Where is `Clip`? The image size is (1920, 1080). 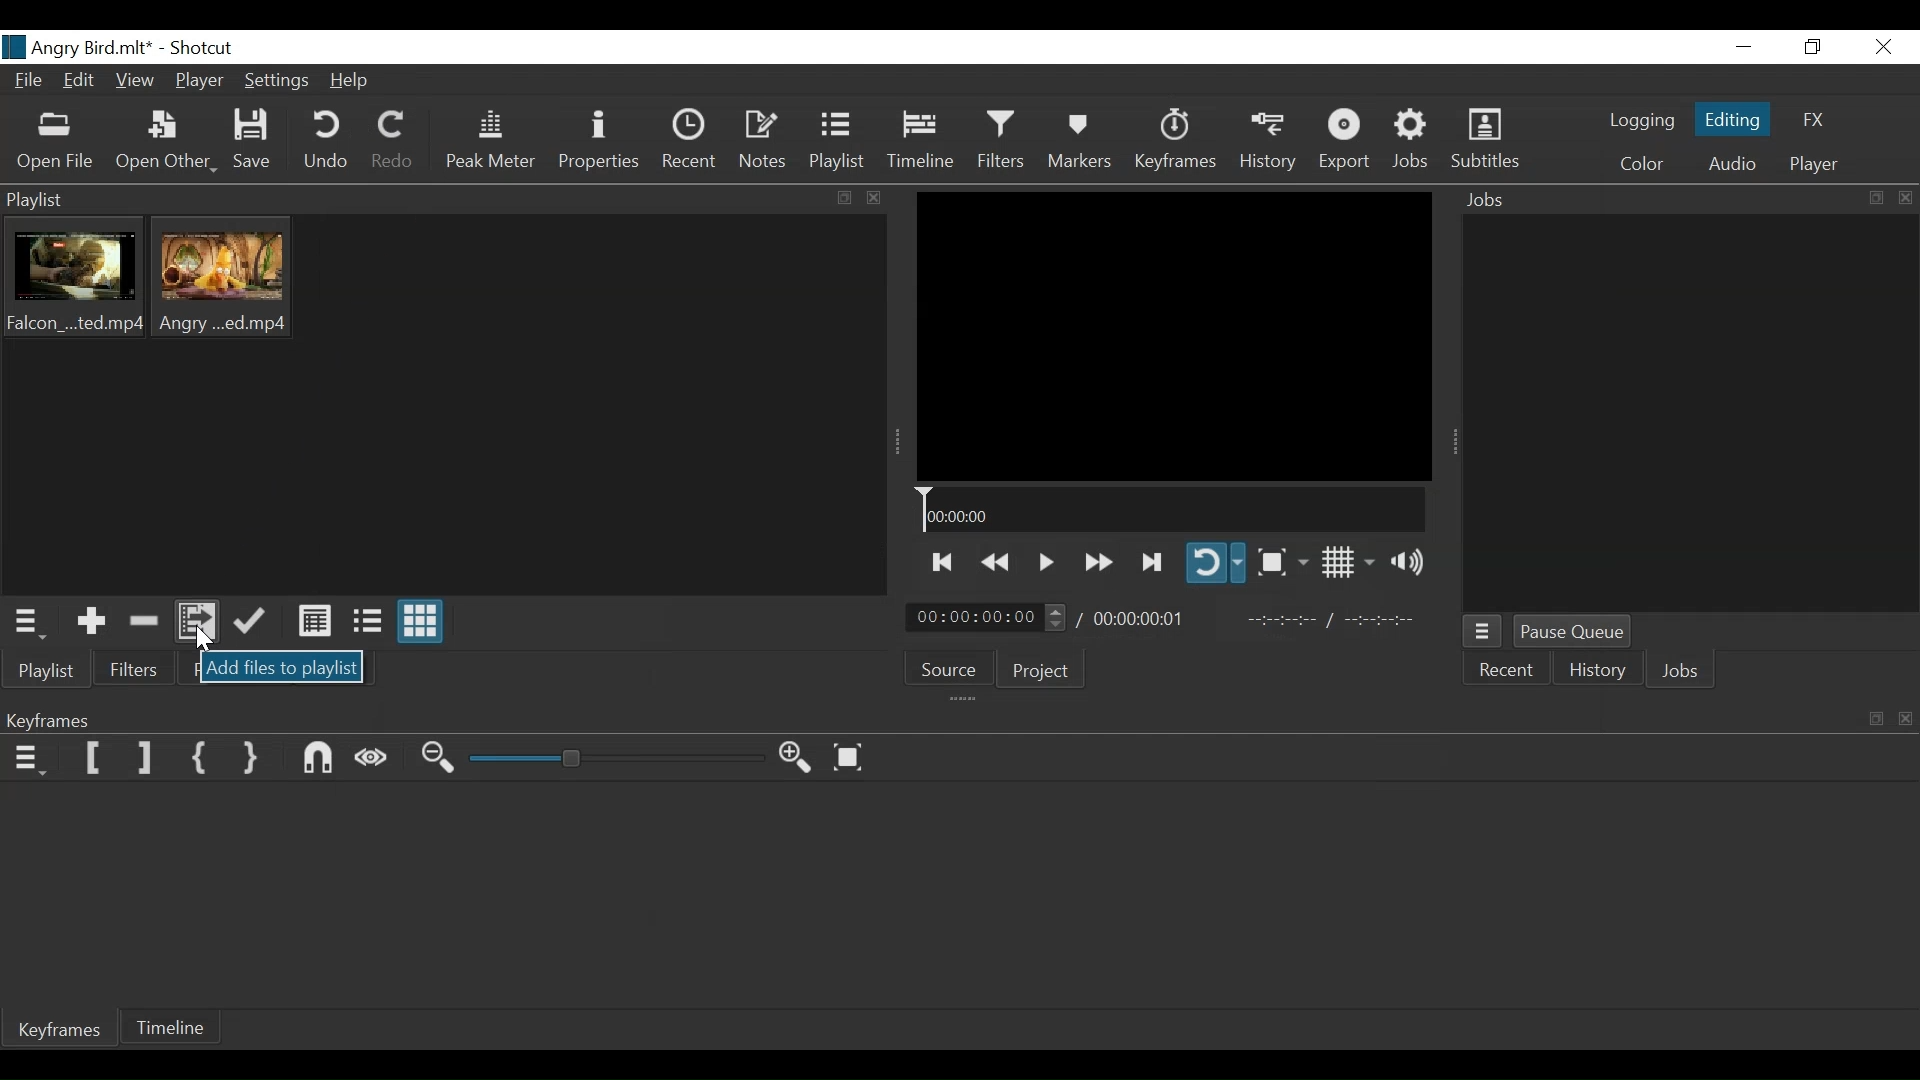
Clip is located at coordinates (230, 283).